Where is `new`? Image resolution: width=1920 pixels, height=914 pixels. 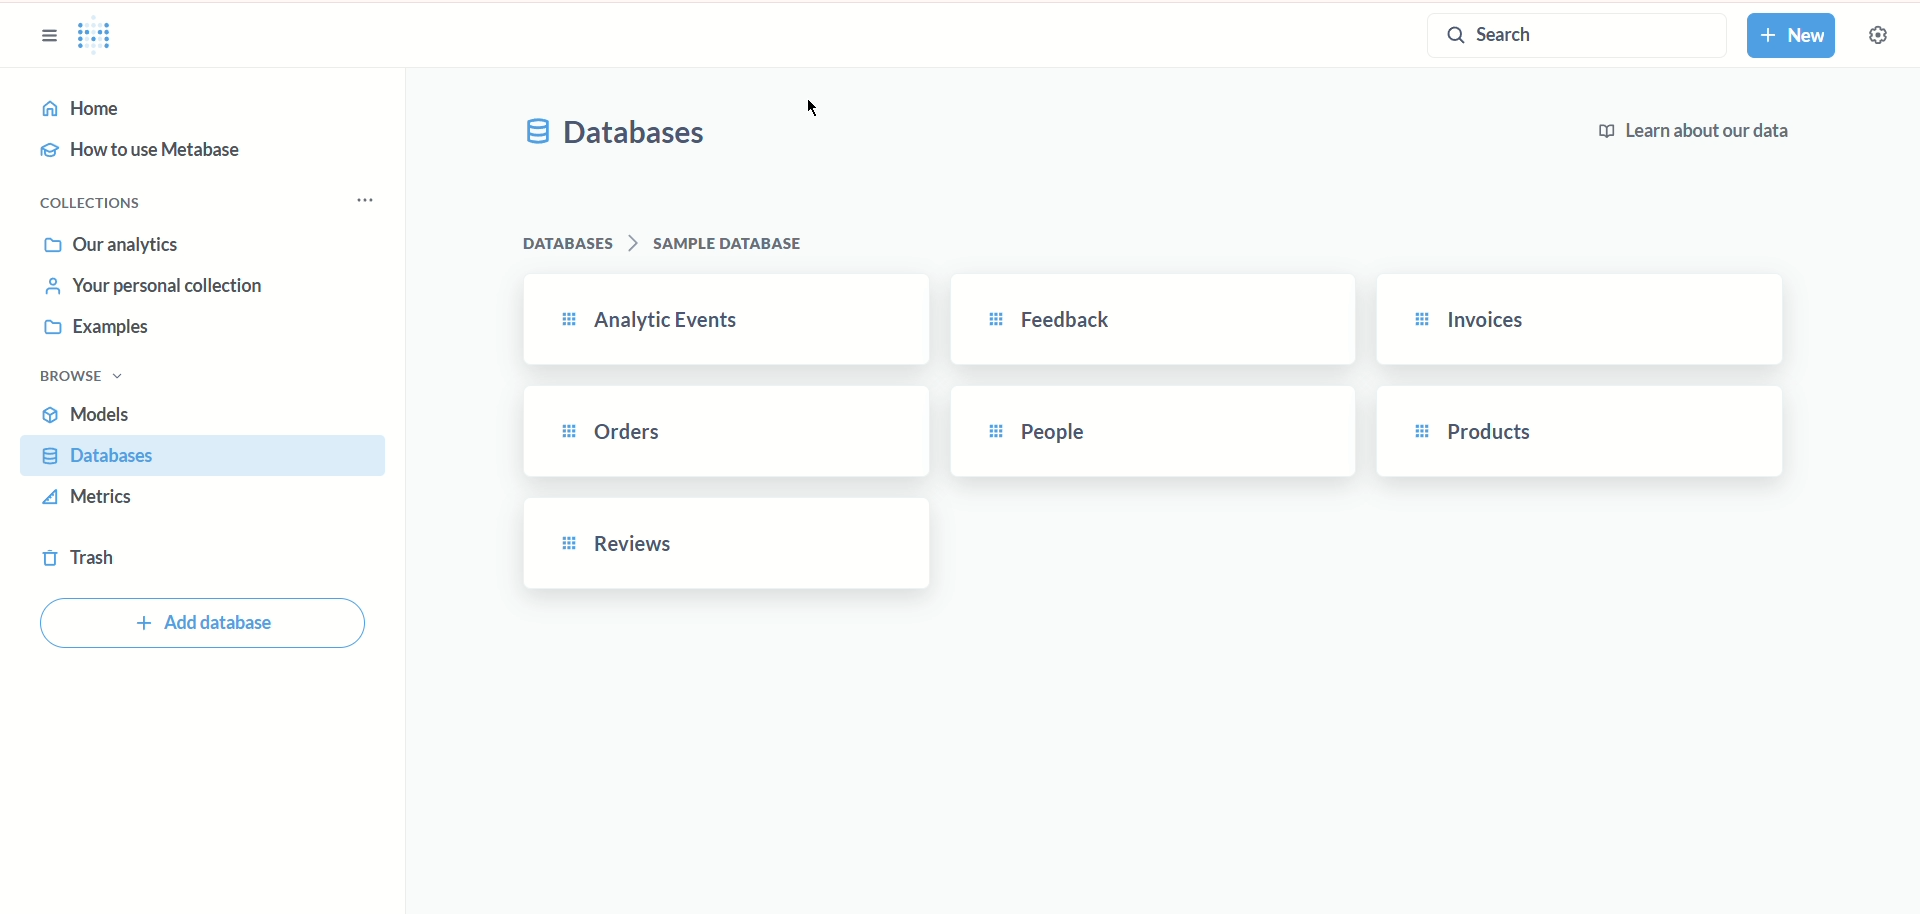 new is located at coordinates (1795, 35).